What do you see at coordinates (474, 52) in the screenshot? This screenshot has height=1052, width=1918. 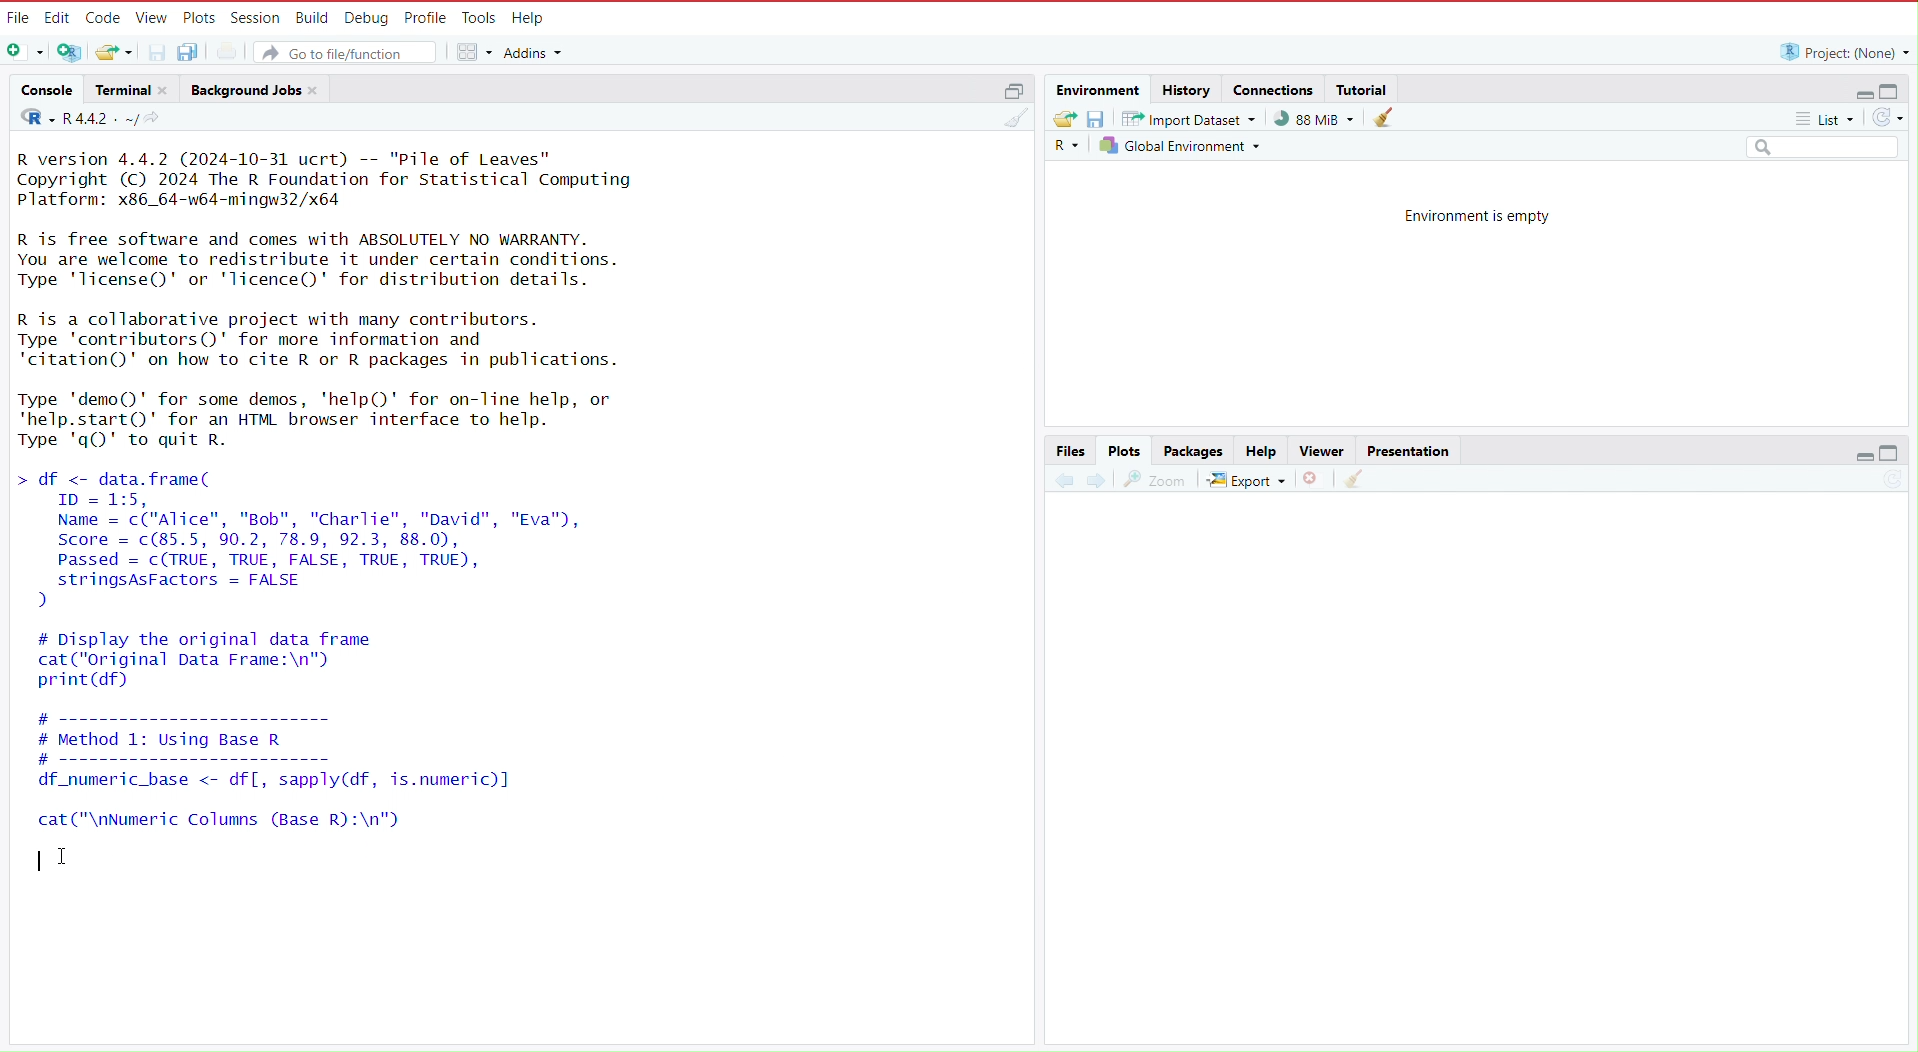 I see `workspace panes` at bounding box center [474, 52].